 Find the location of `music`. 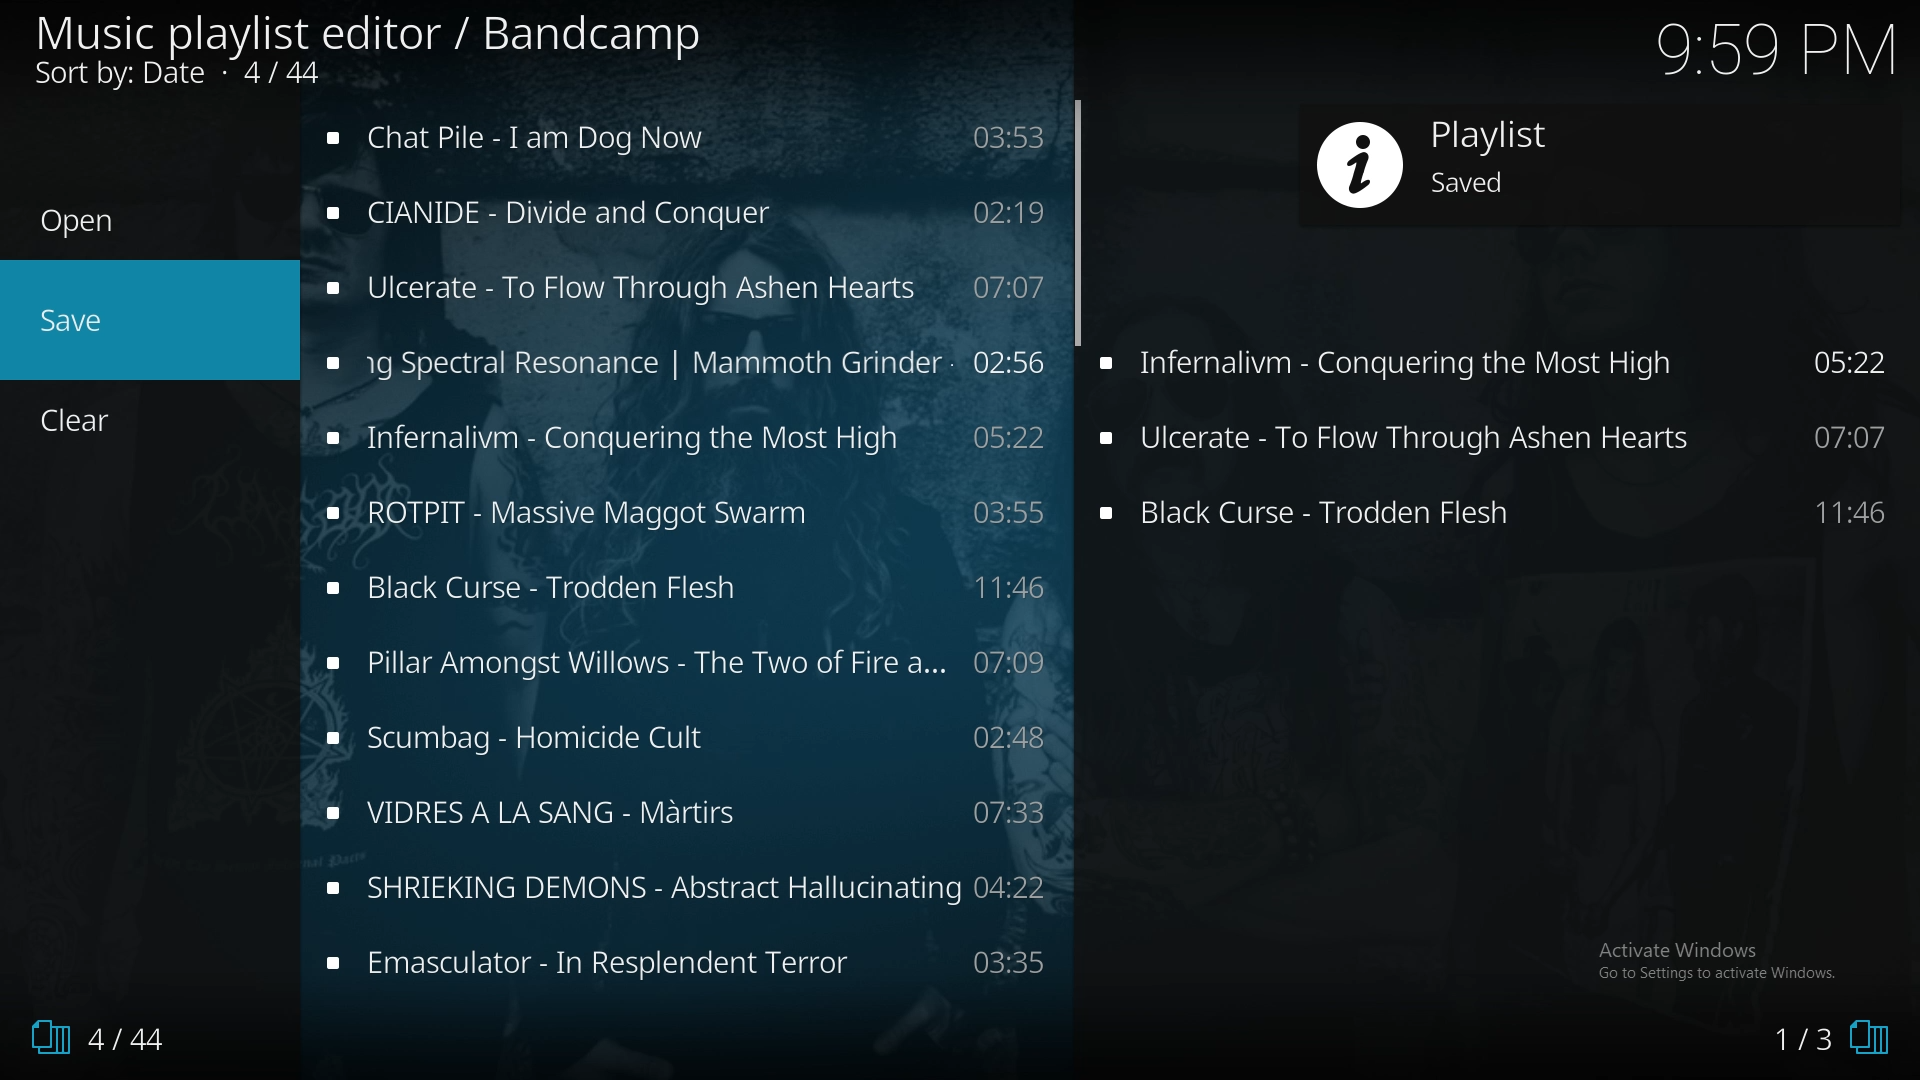

music is located at coordinates (688, 135).